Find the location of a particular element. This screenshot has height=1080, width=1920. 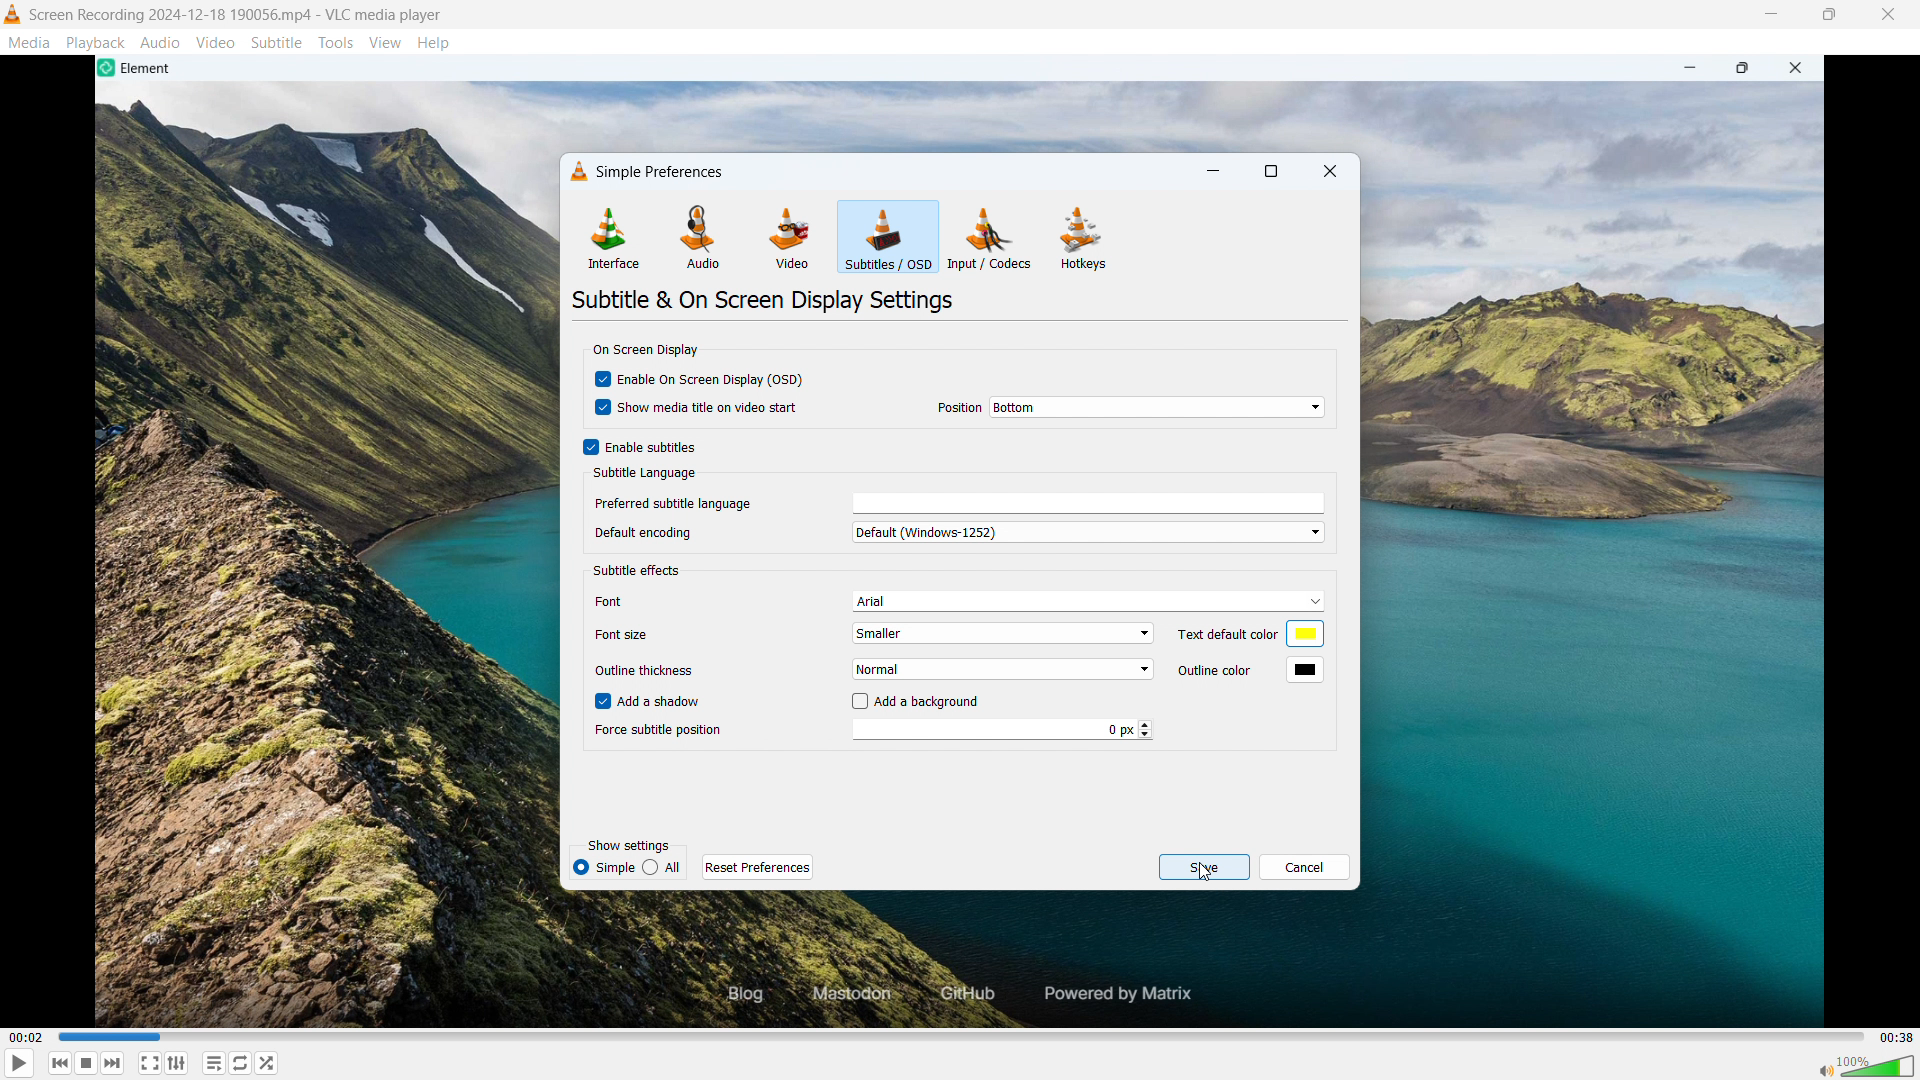

Maximise  is located at coordinates (1829, 15).